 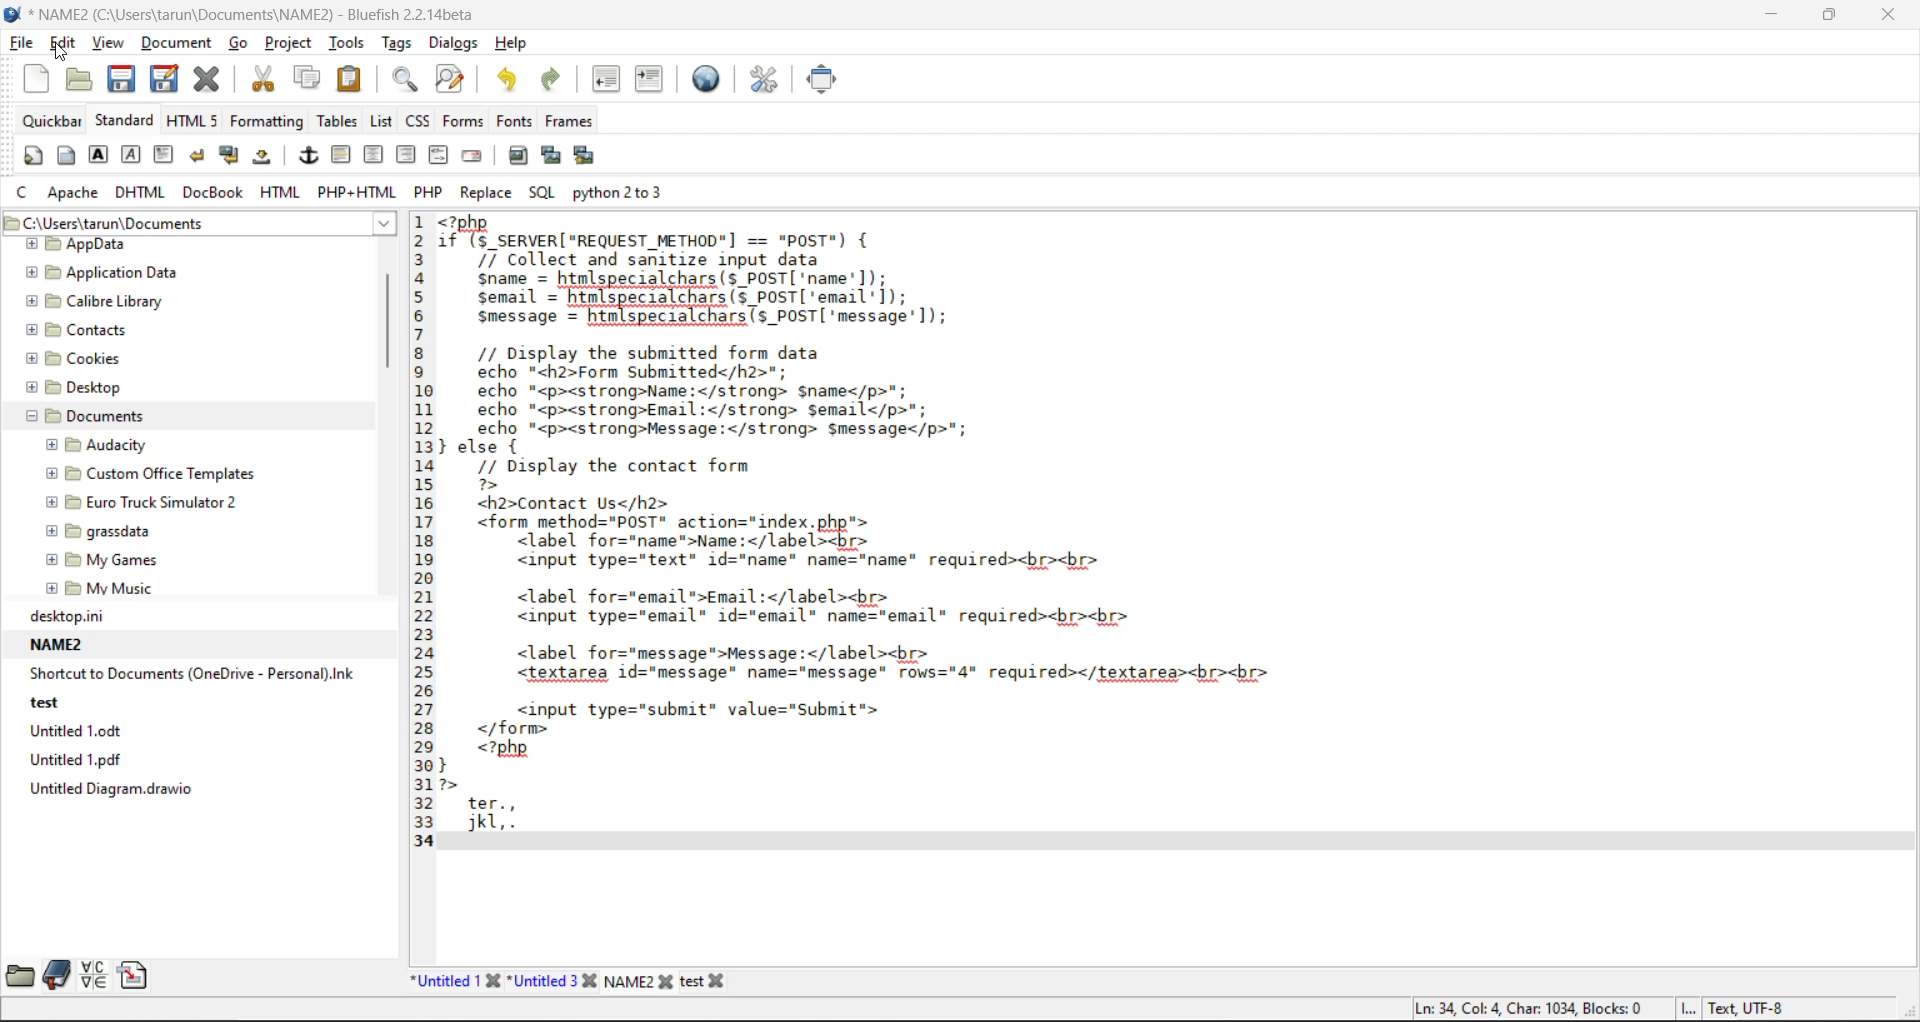 What do you see at coordinates (91, 414) in the screenshot?
I see `Documents` at bounding box center [91, 414].